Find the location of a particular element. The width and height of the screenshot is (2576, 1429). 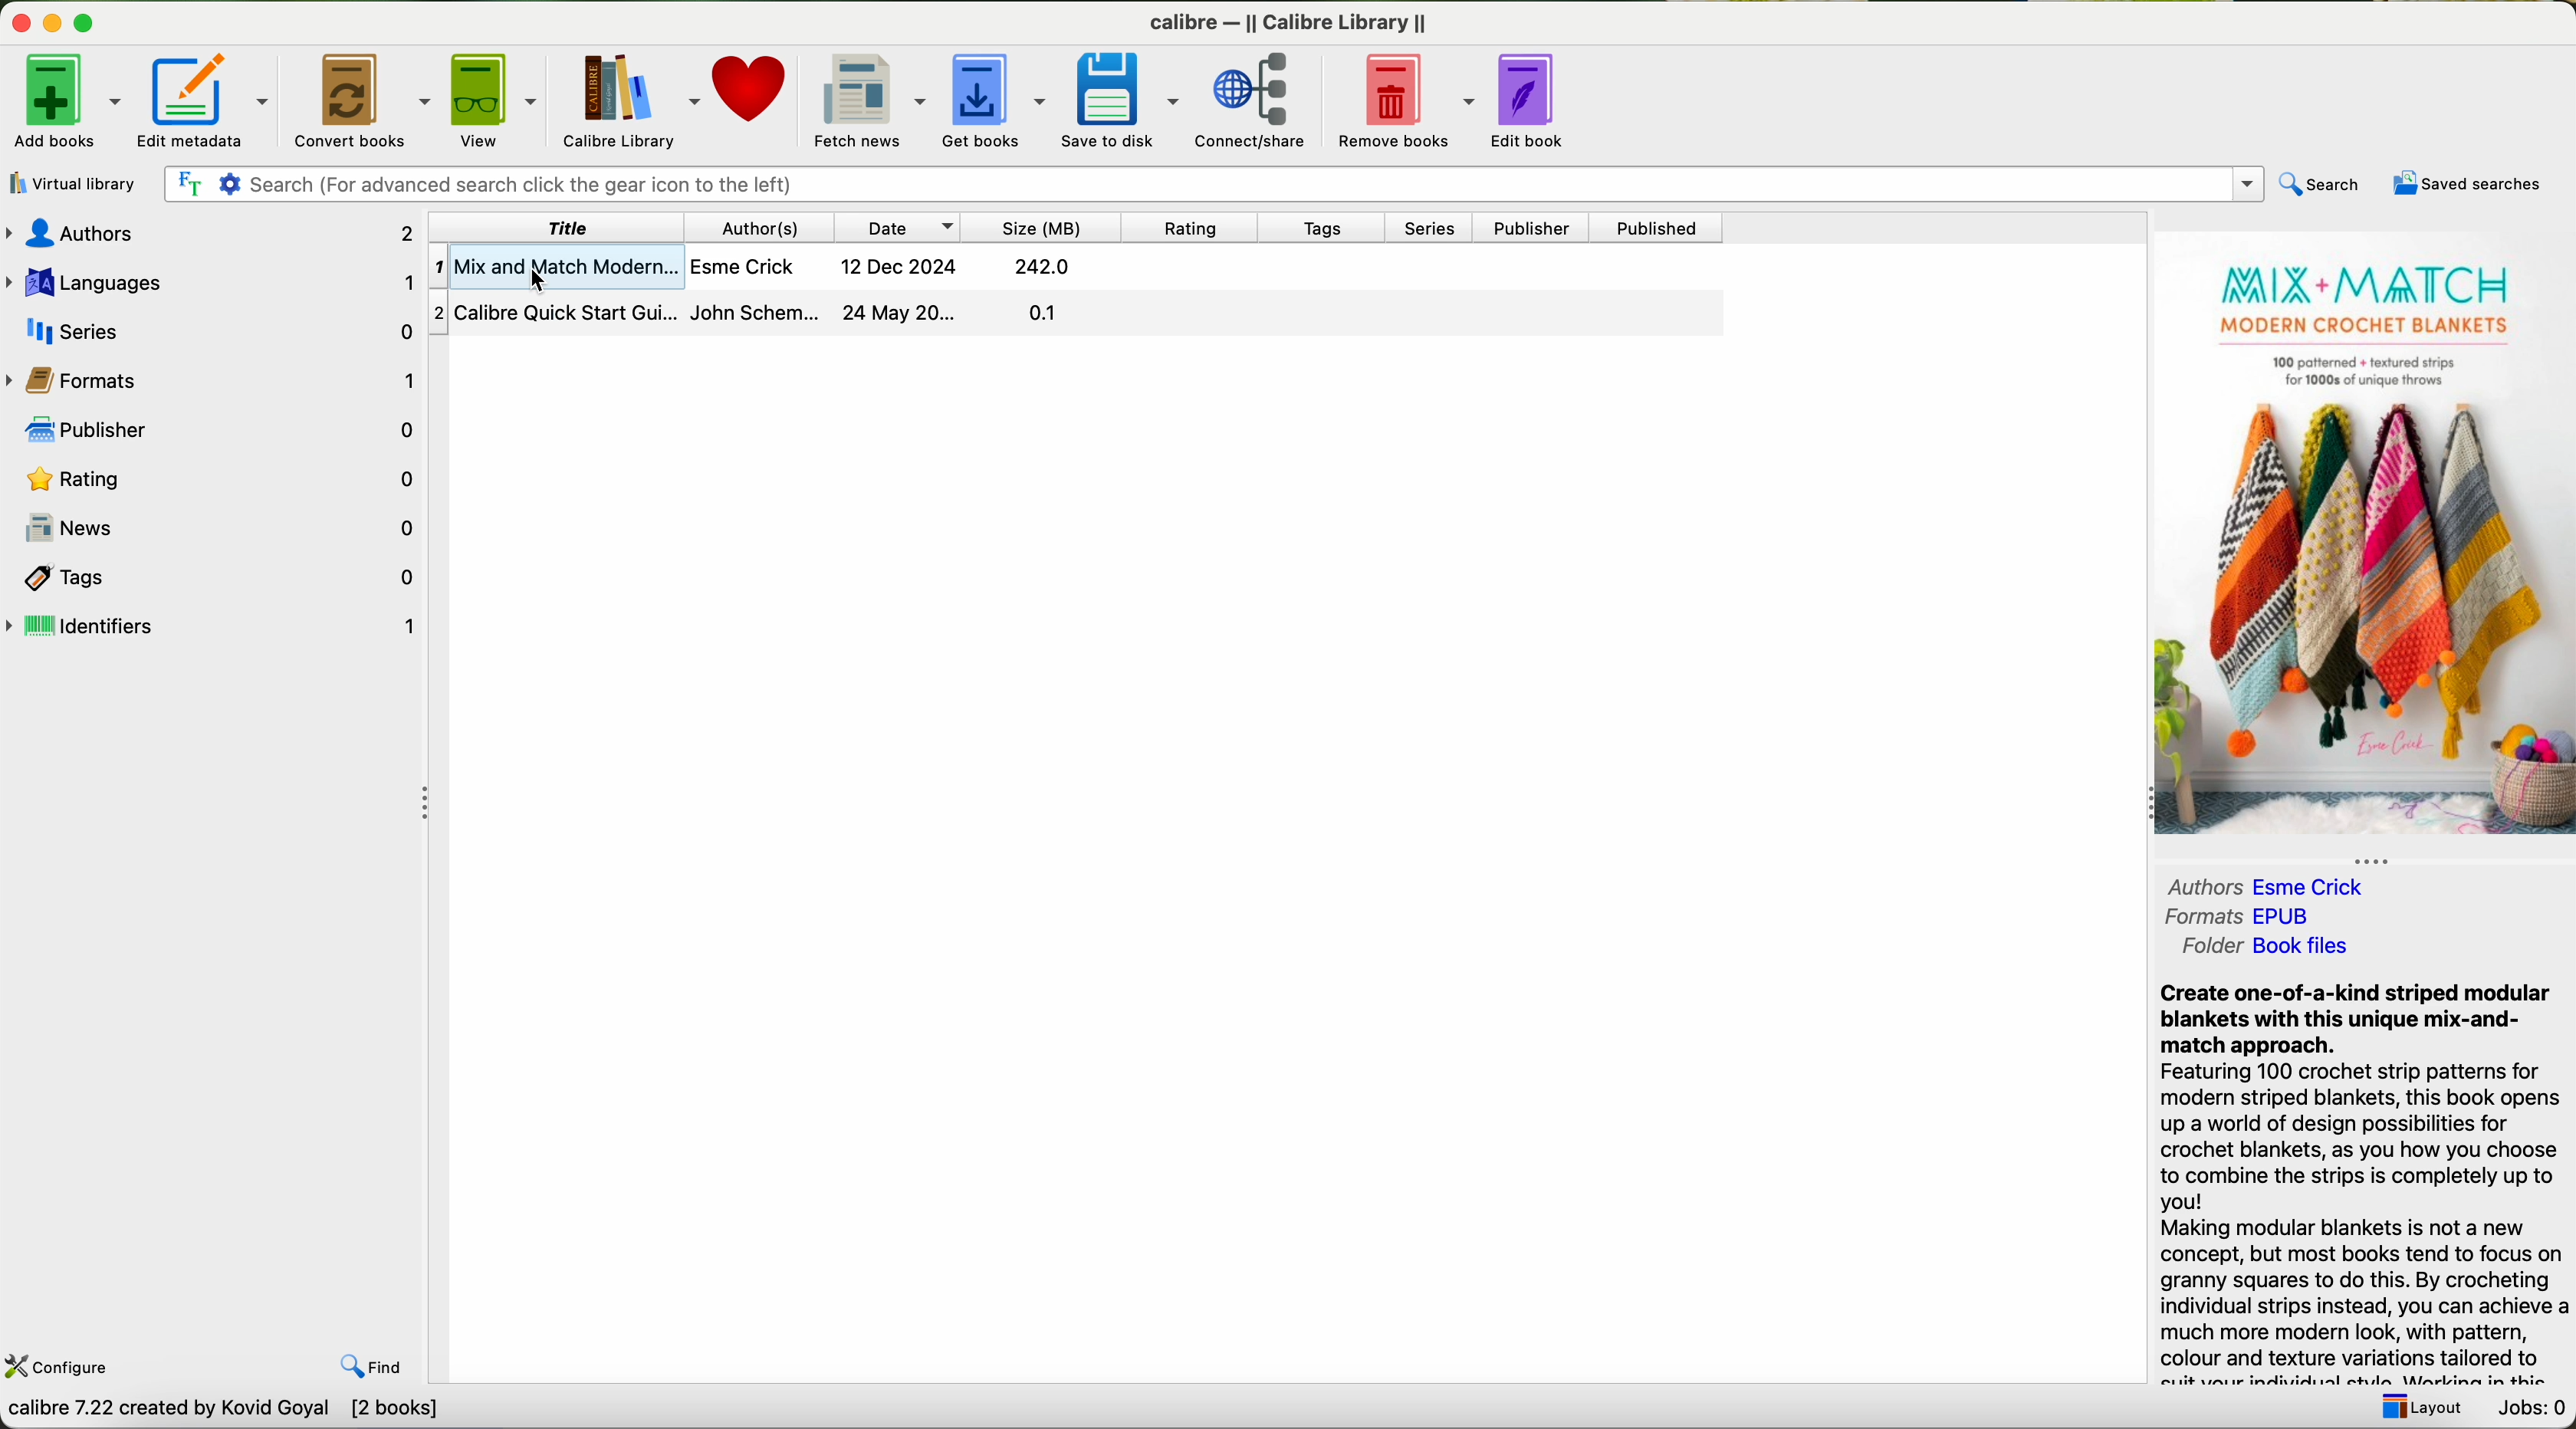

add books is located at coordinates (64, 99).